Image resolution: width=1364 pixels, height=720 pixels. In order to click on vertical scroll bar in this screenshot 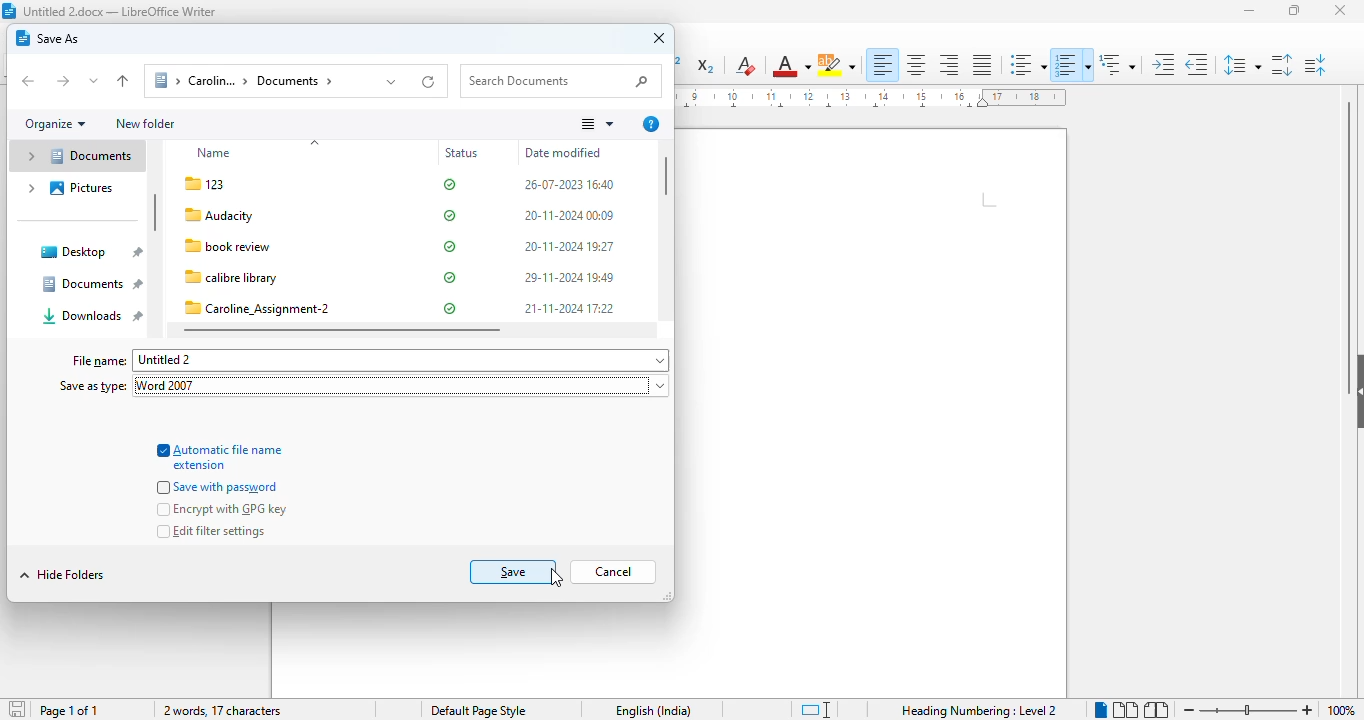, I will do `click(668, 176)`.